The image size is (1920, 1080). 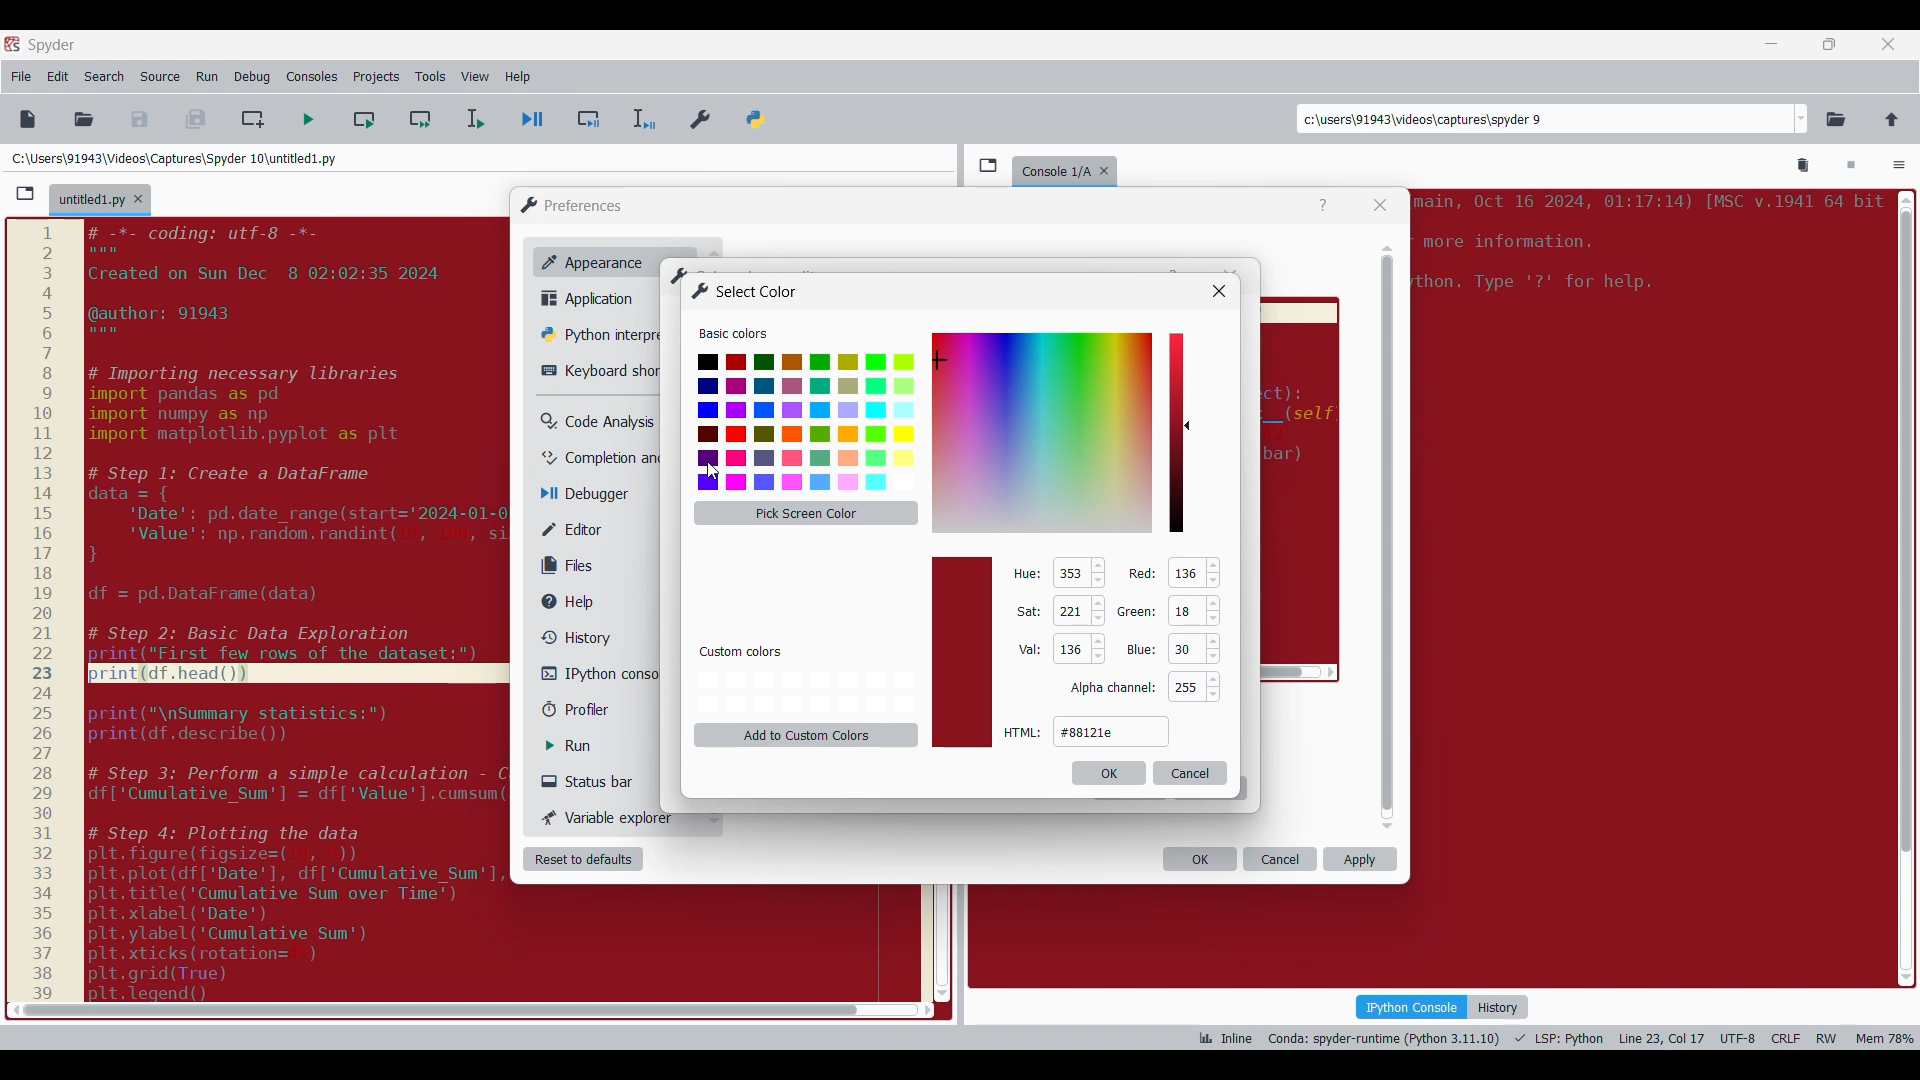 I want to click on Debugger, so click(x=594, y=495).